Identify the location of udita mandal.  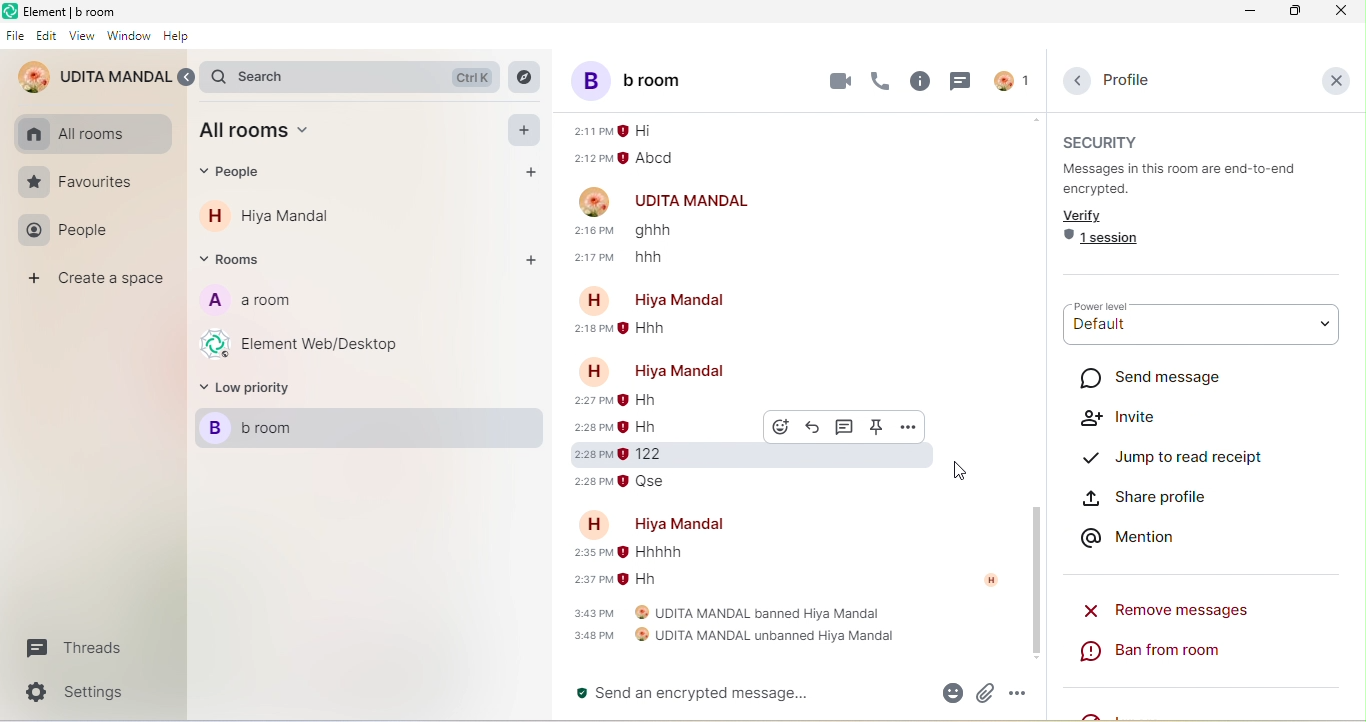
(94, 78).